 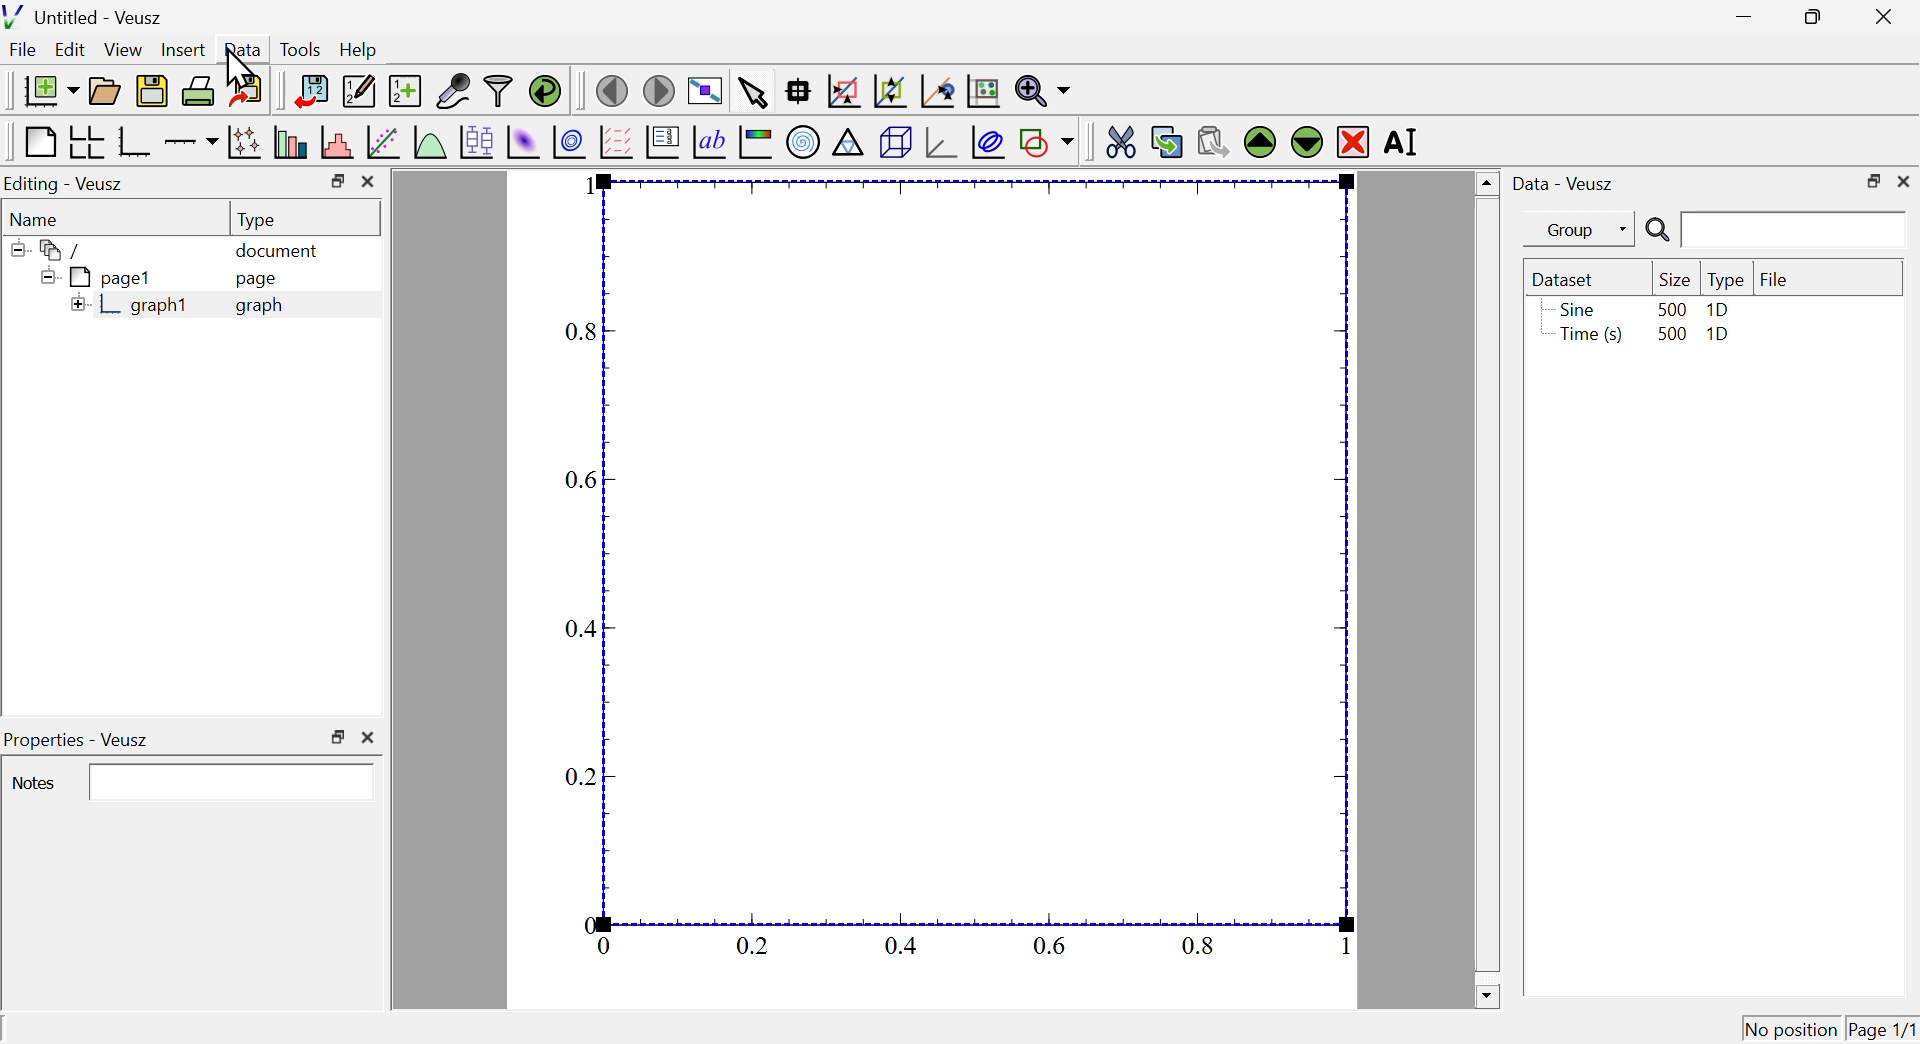 I want to click on 1, so click(x=580, y=186).